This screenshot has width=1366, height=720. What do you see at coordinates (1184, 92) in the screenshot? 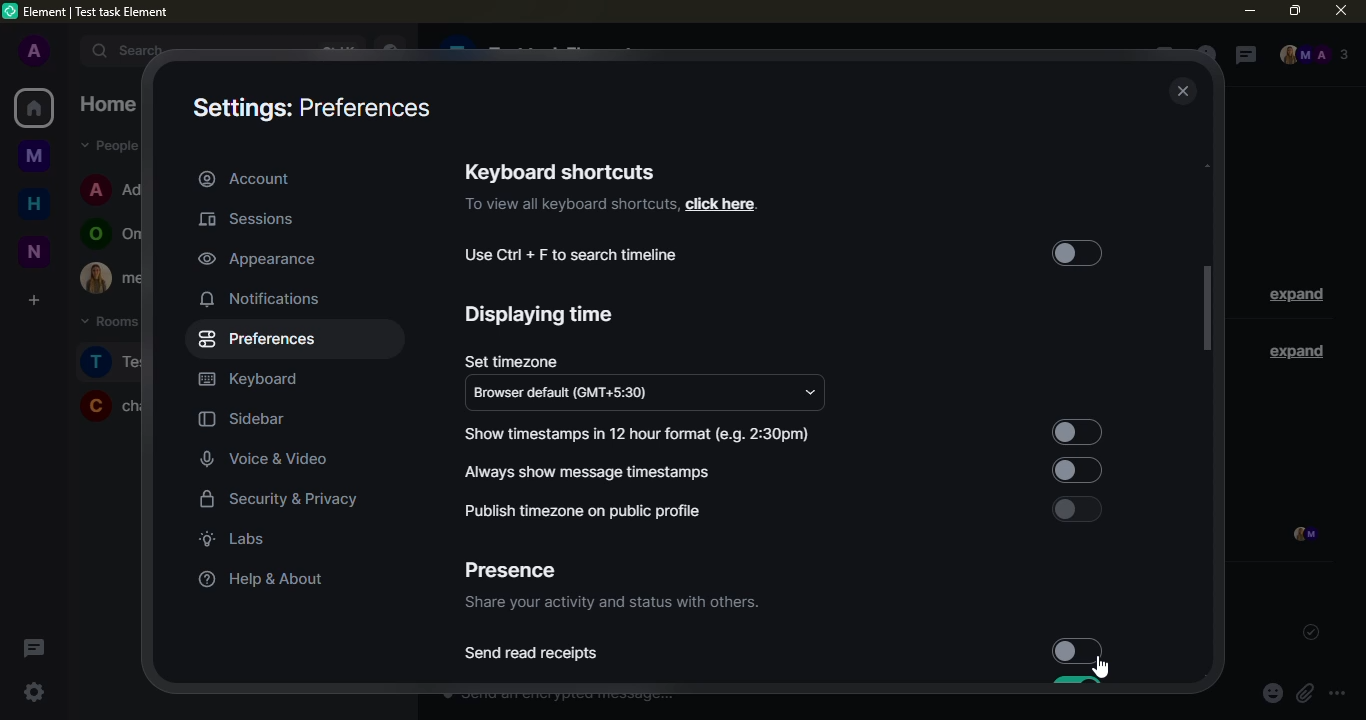
I see `close` at bounding box center [1184, 92].